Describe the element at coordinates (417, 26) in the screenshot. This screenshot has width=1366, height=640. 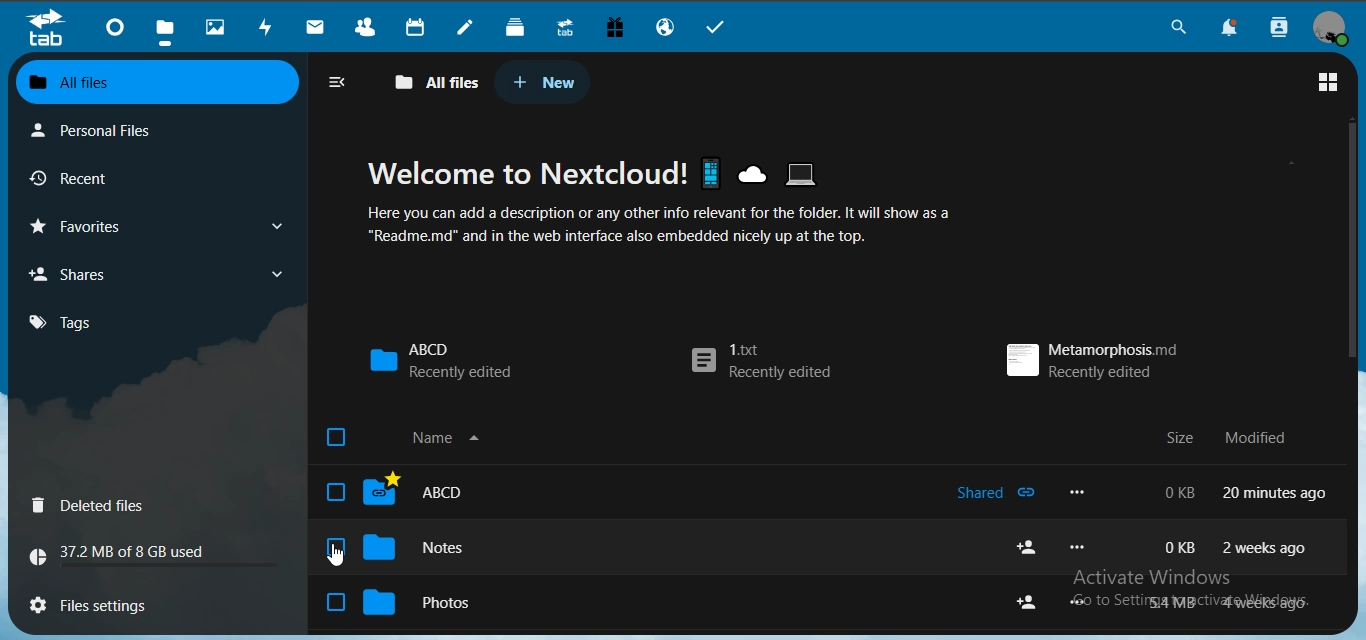
I see `calendar` at that location.